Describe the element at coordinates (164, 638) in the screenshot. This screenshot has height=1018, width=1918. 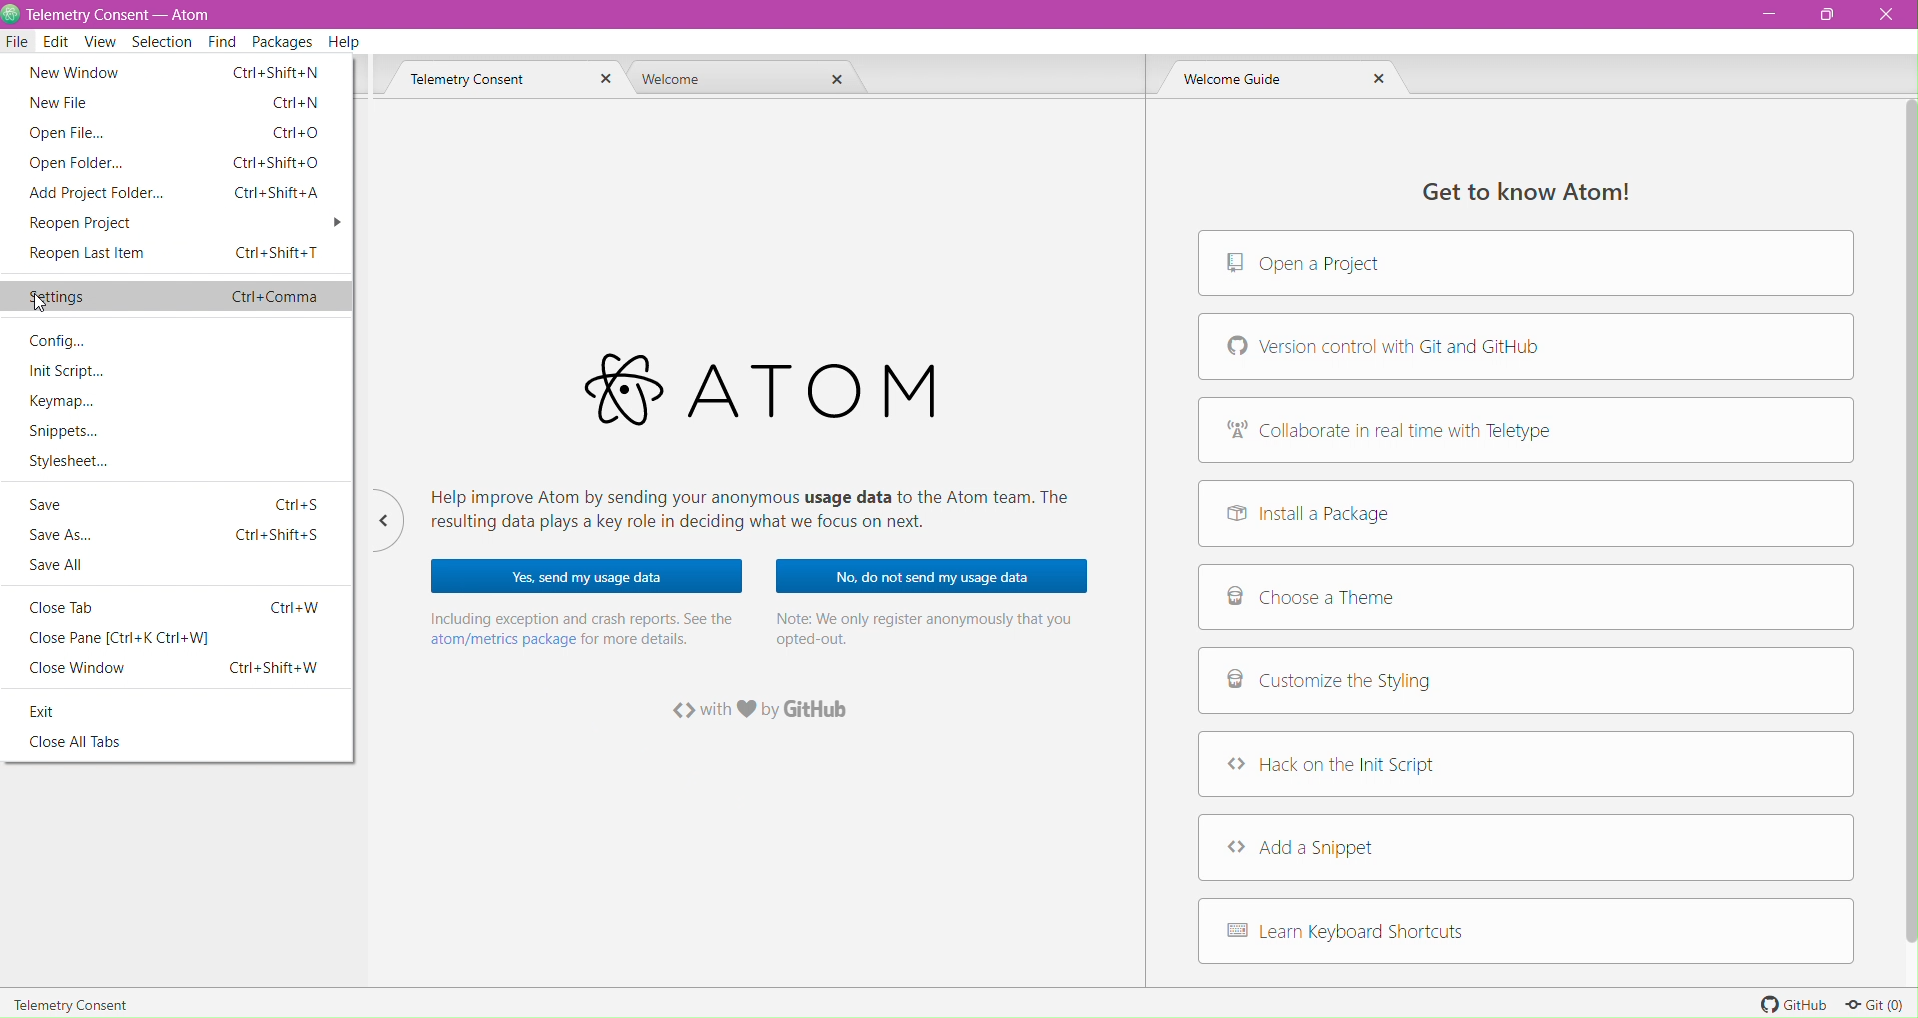
I see `Close Pane` at that location.